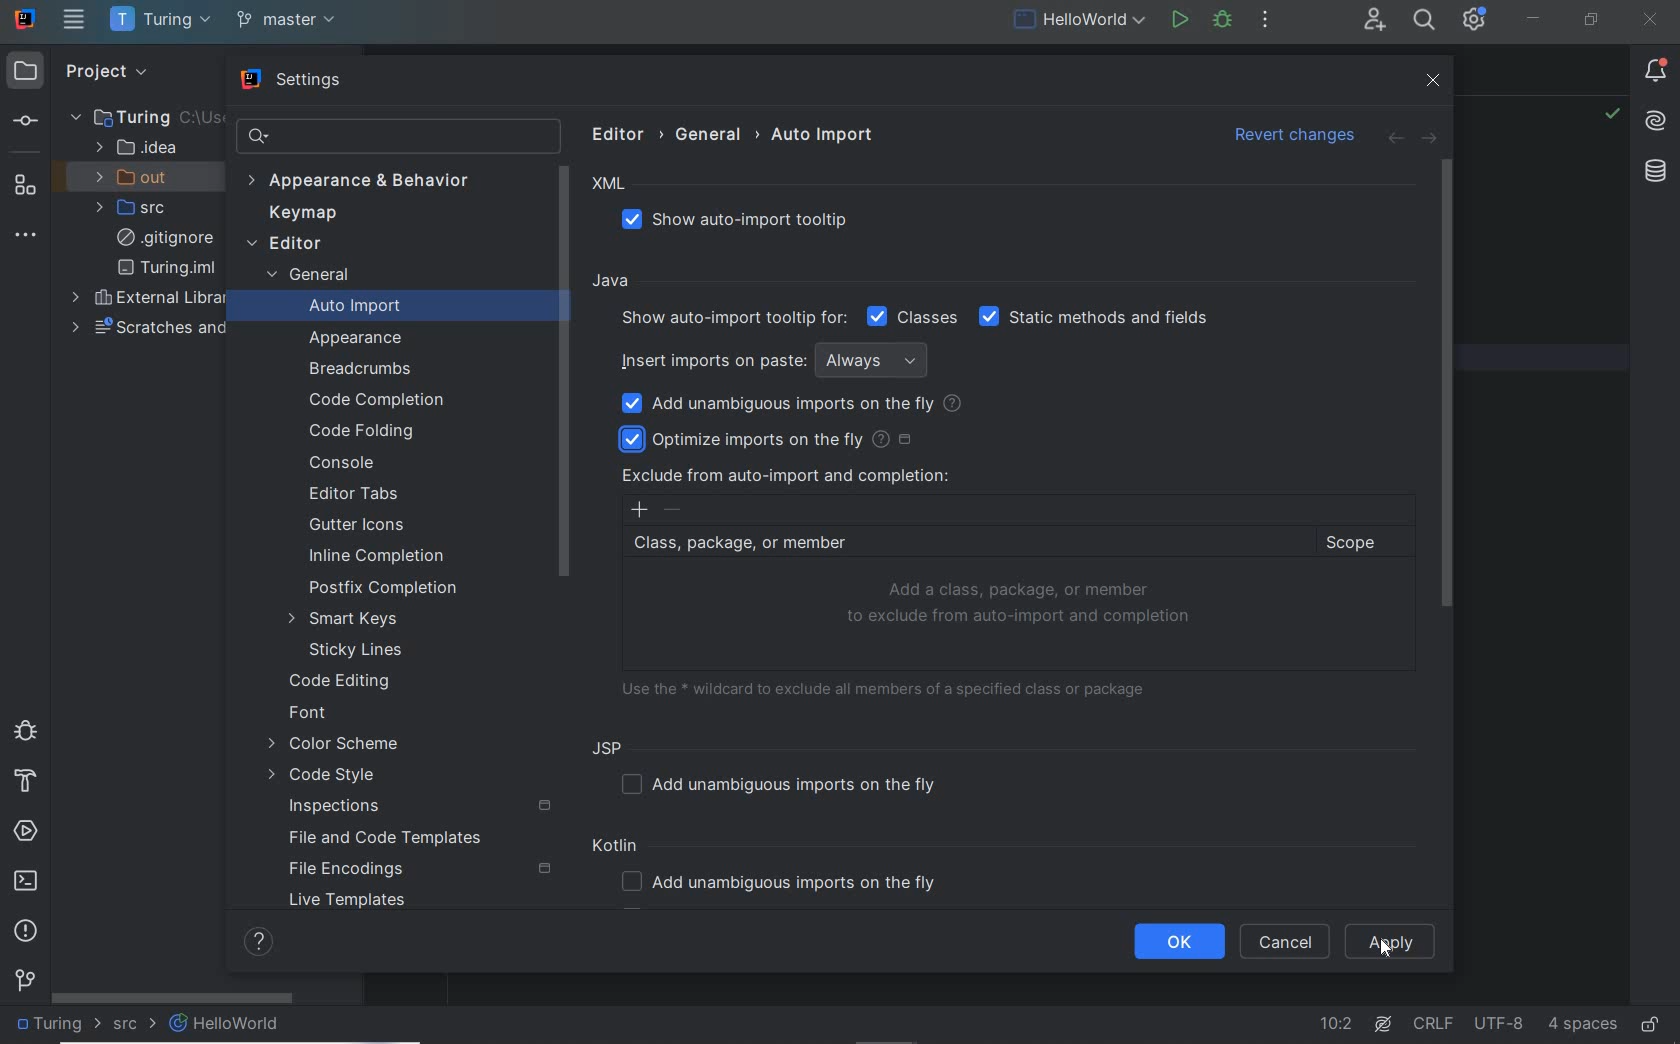 The image size is (1680, 1044). Describe the element at coordinates (284, 245) in the screenshot. I see `EDITOR` at that location.